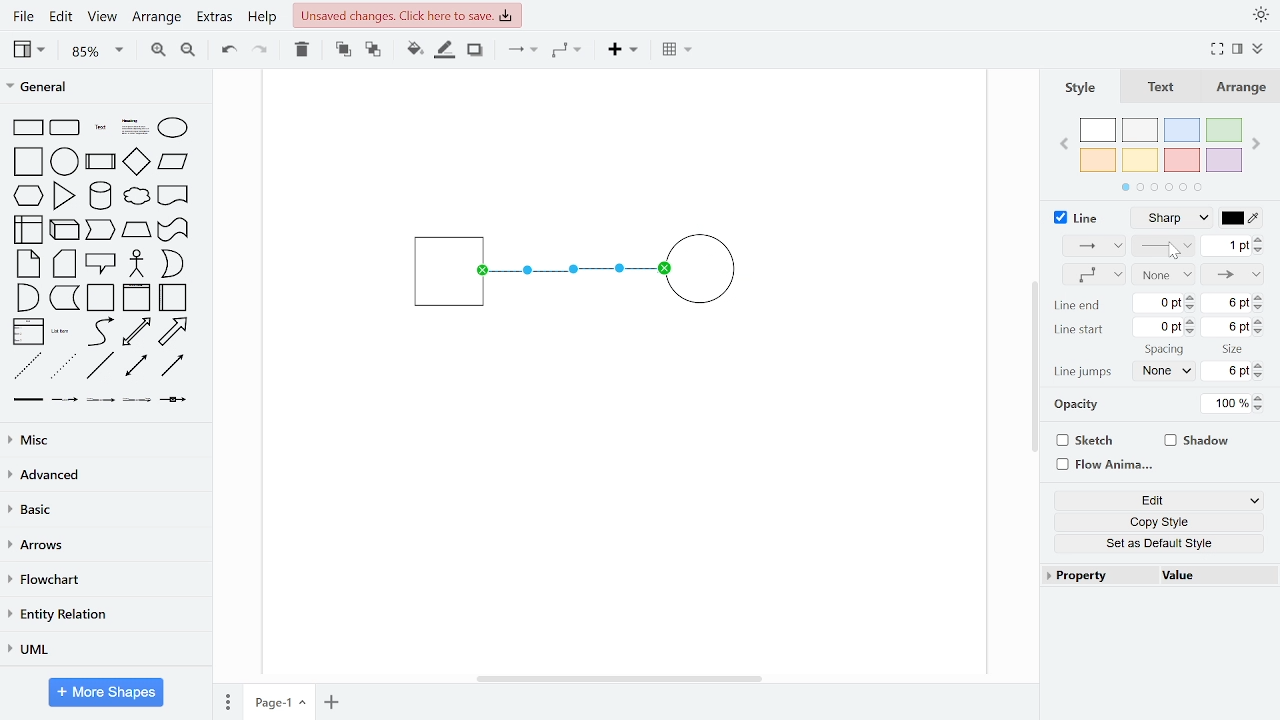 The width and height of the screenshot is (1280, 720). Describe the element at coordinates (65, 195) in the screenshot. I see `triangle` at that location.